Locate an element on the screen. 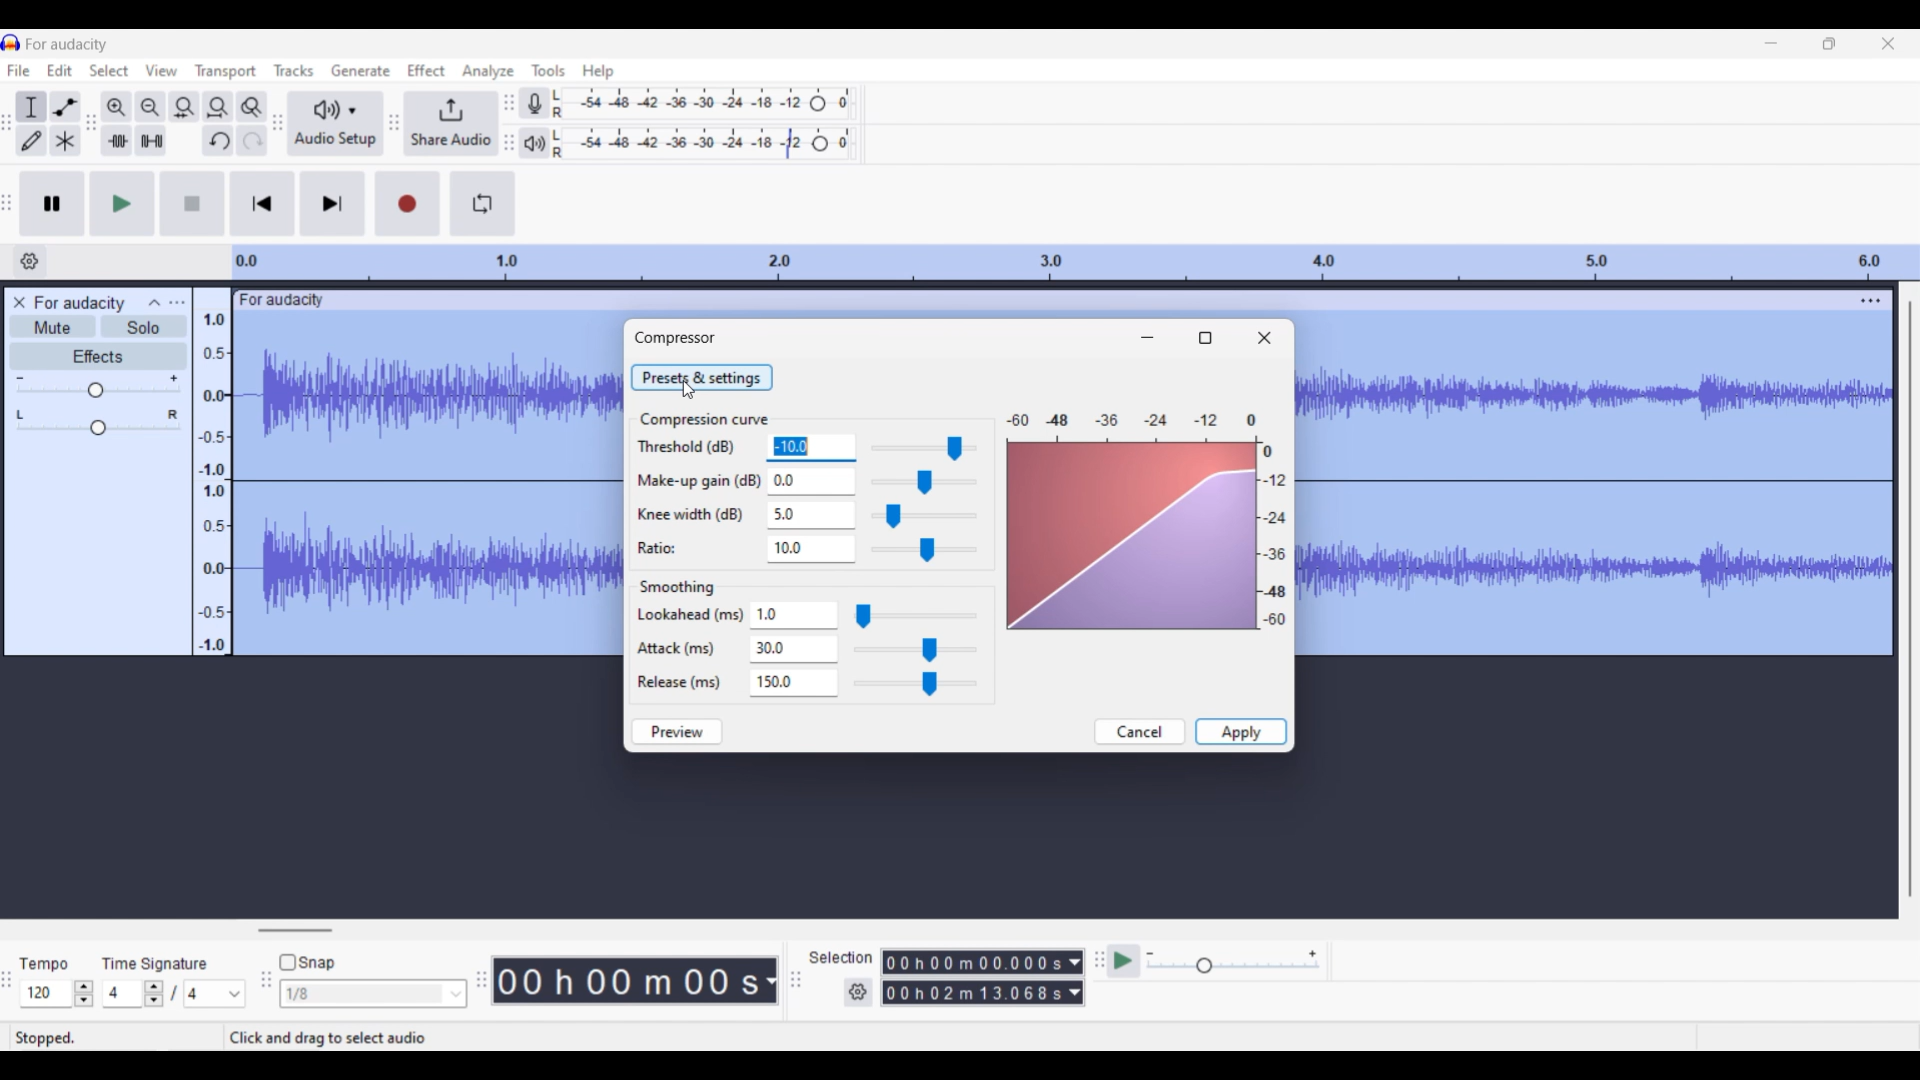  Make up gain slider is located at coordinates (923, 482).